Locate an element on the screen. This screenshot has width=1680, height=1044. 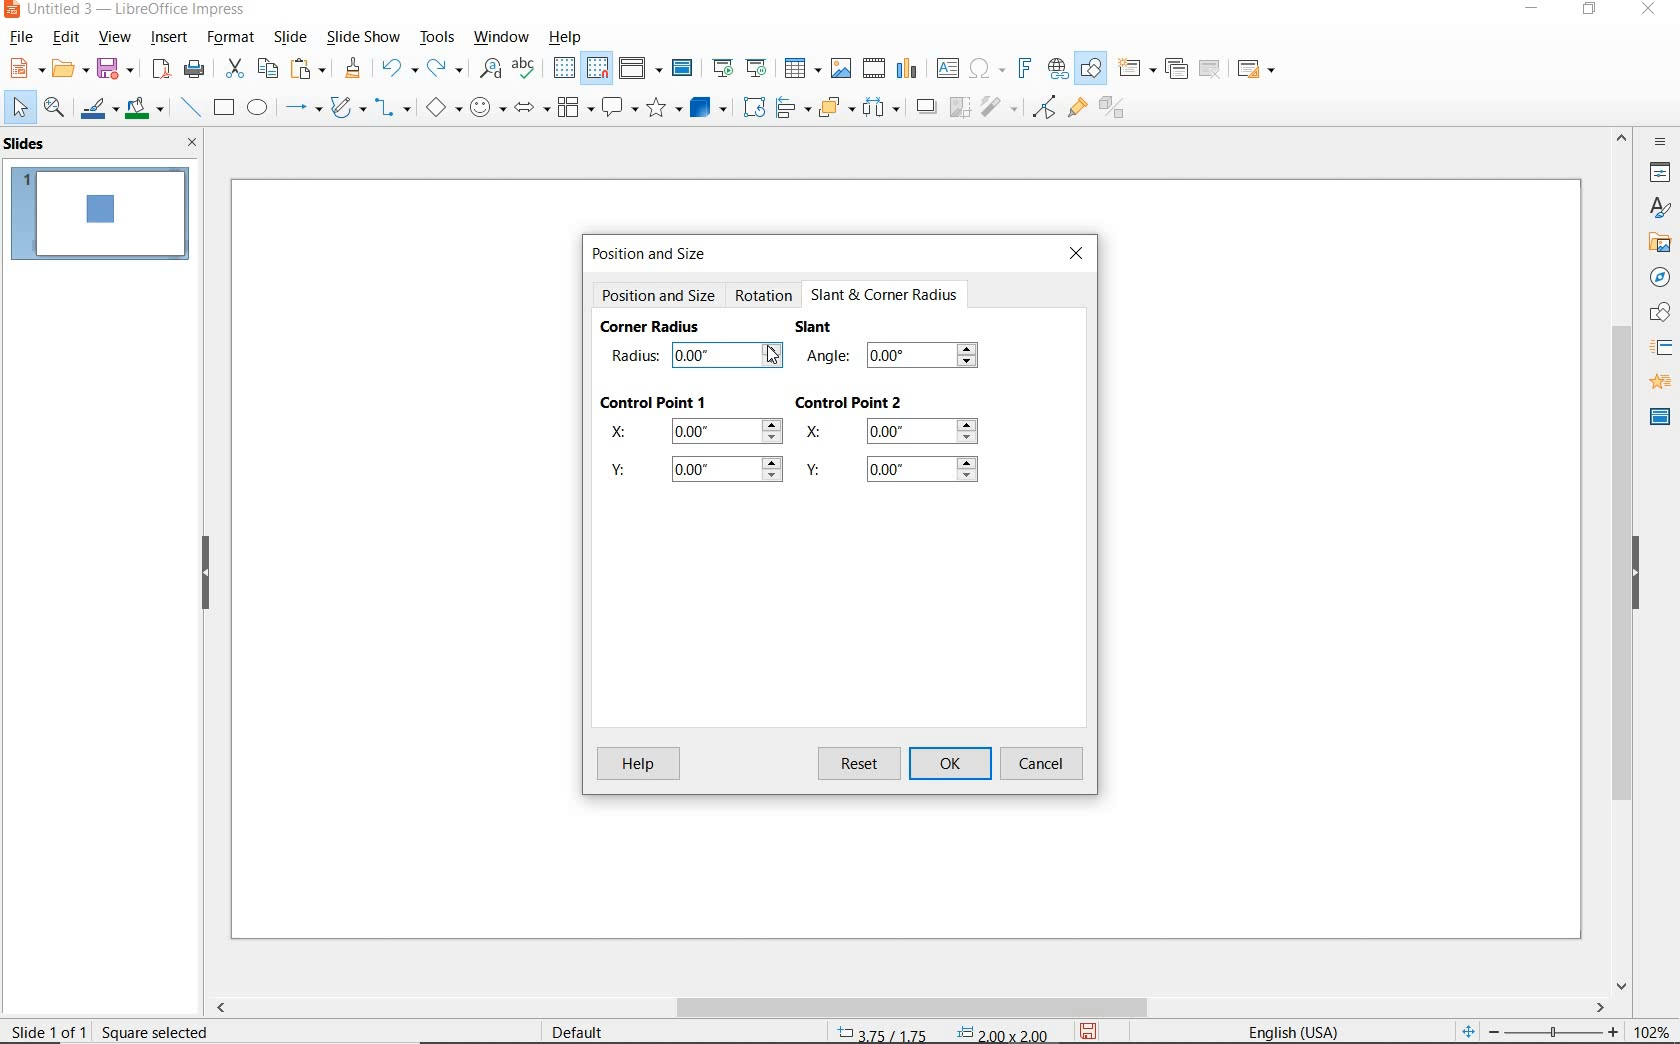
insert is located at coordinates (172, 39).